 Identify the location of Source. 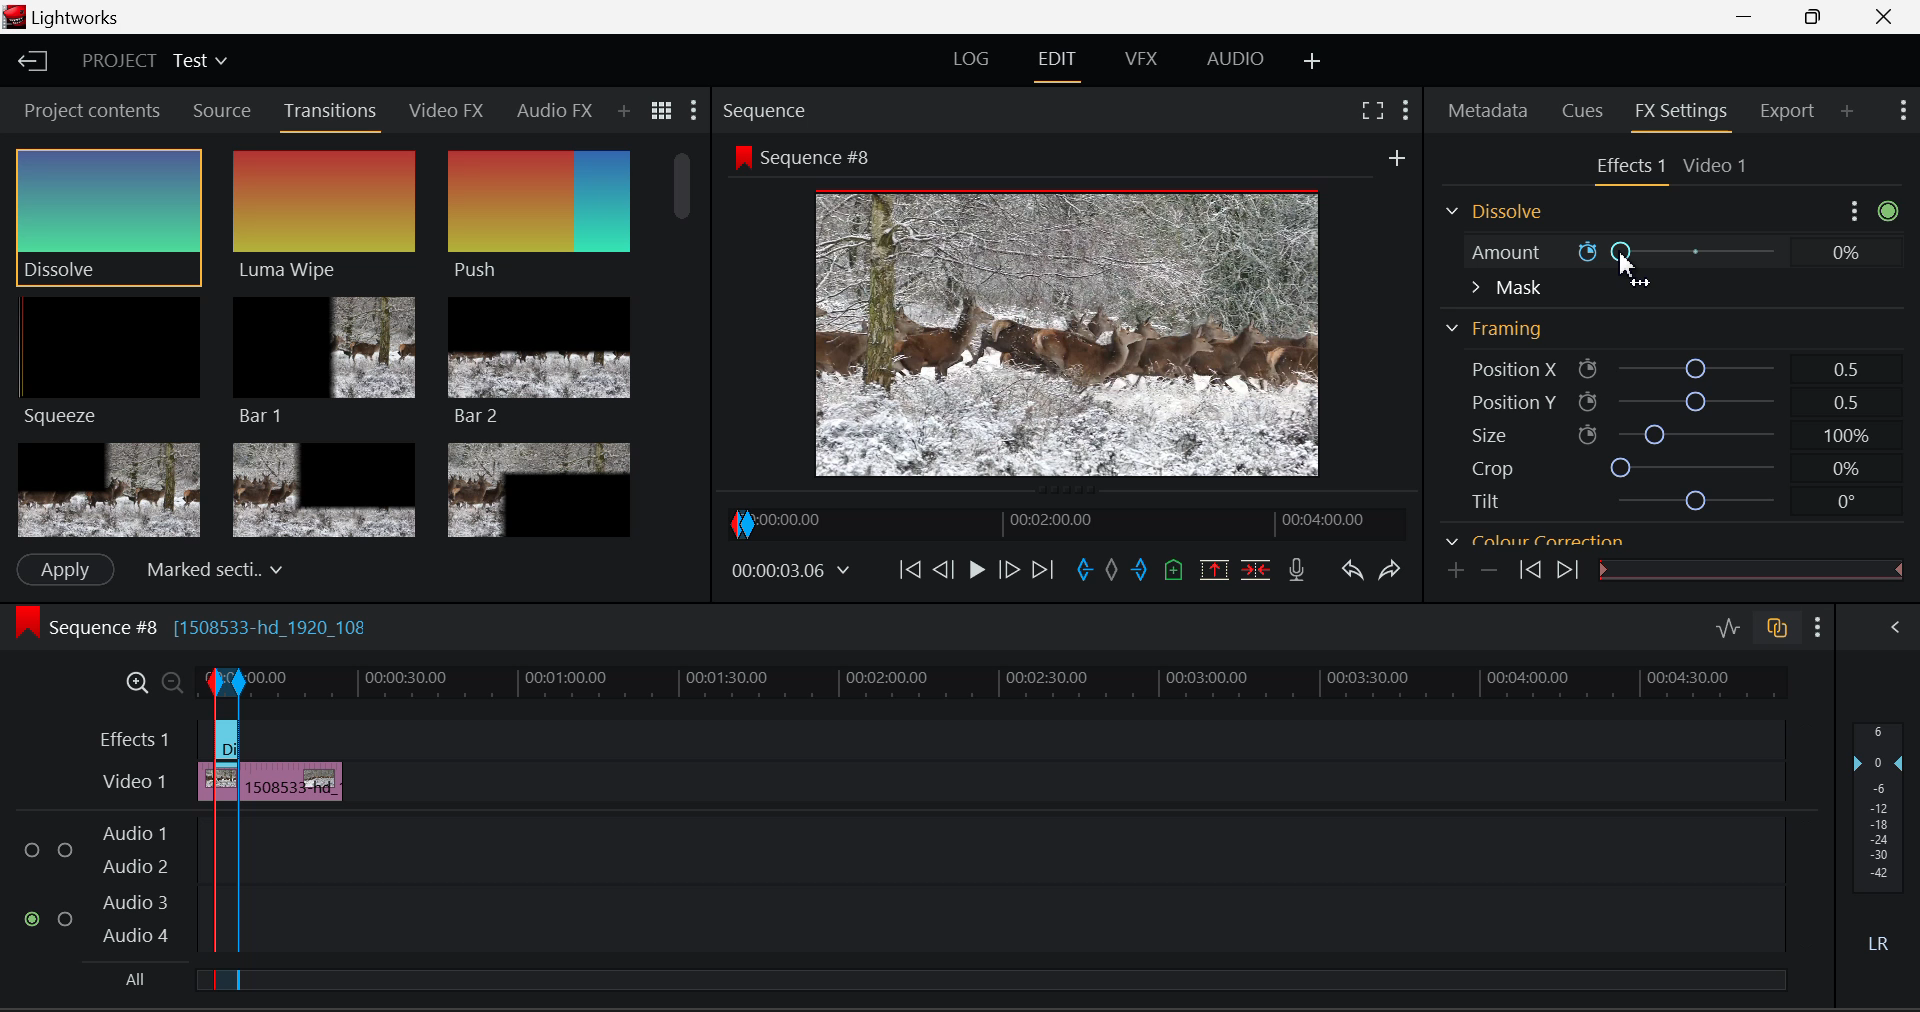
(223, 111).